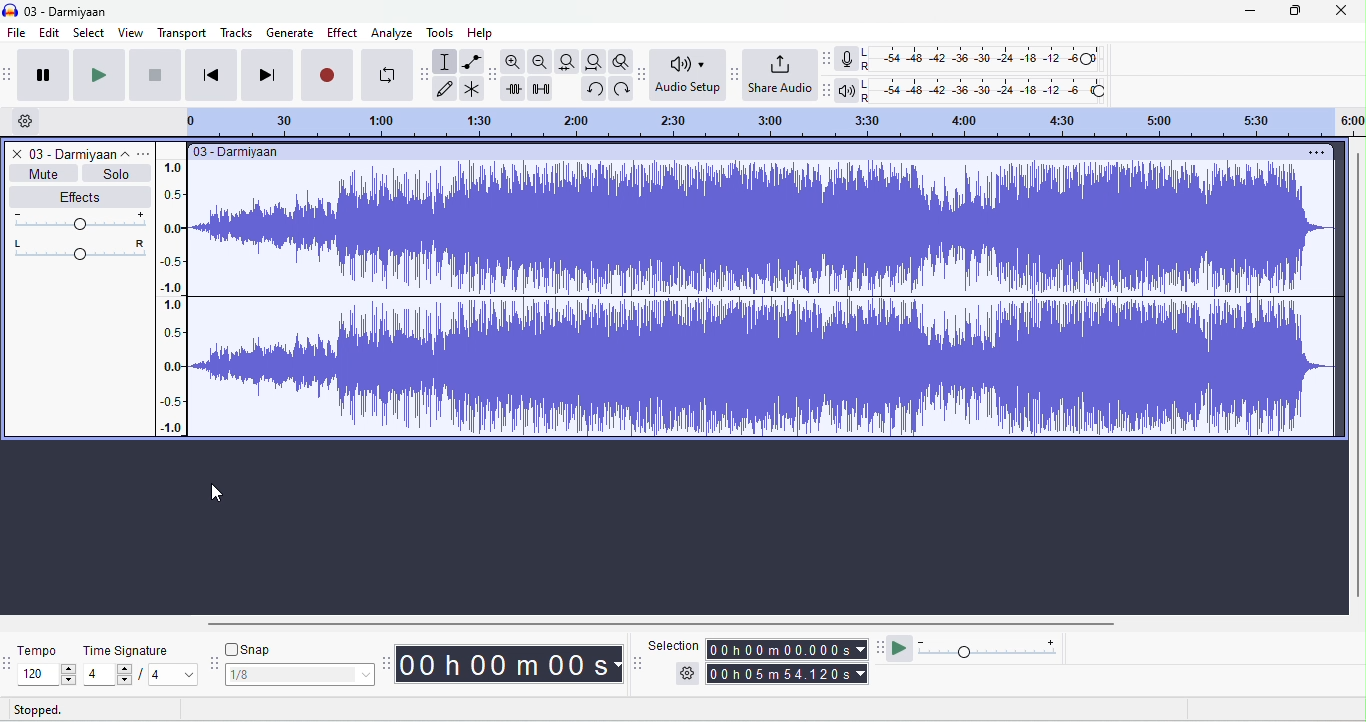  I want to click on selection options, so click(687, 672).